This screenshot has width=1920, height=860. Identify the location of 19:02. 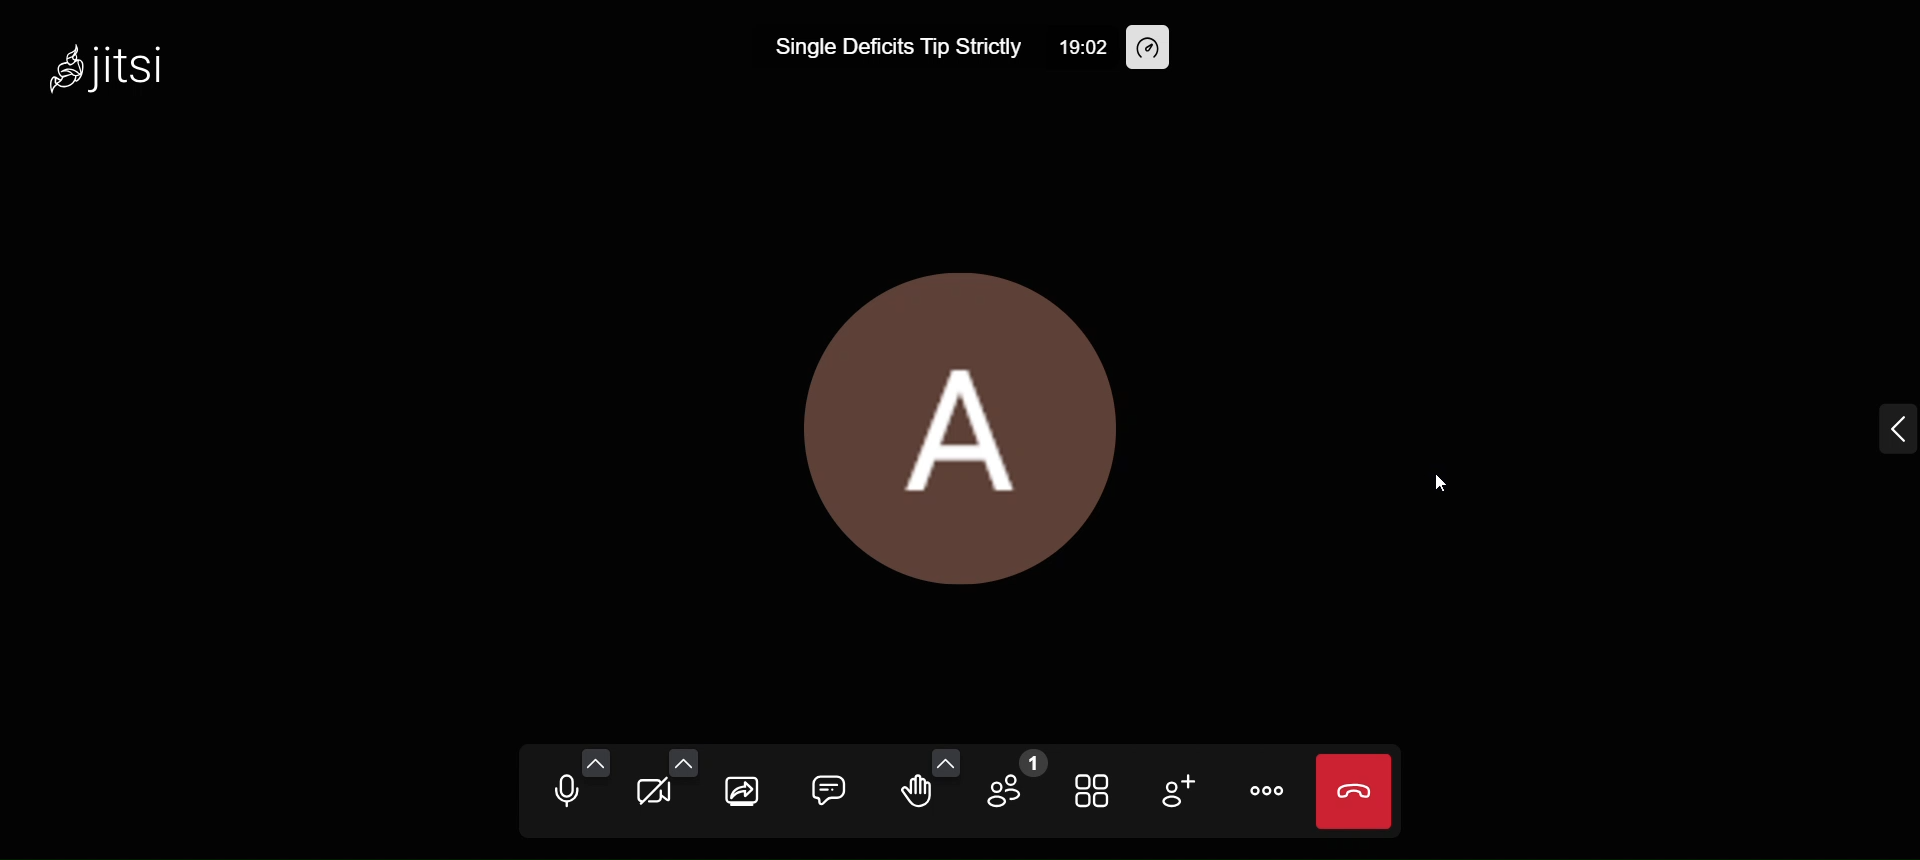
(1069, 47).